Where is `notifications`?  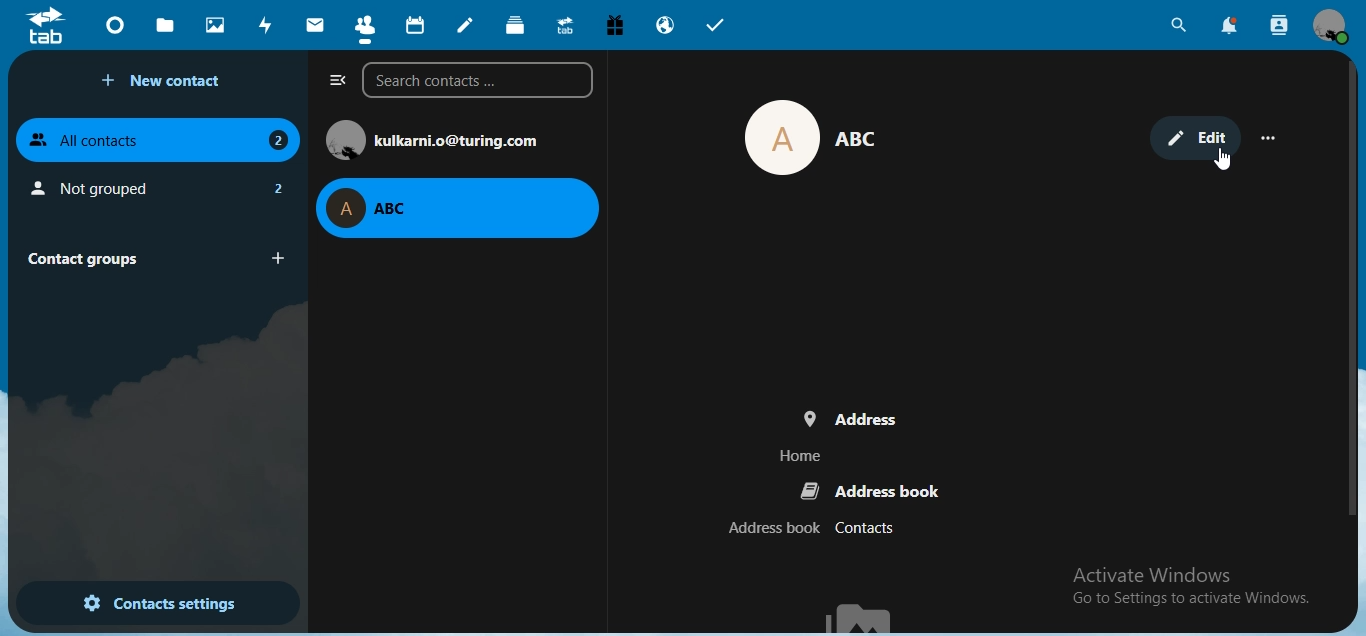
notifications is located at coordinates (1230, 26).